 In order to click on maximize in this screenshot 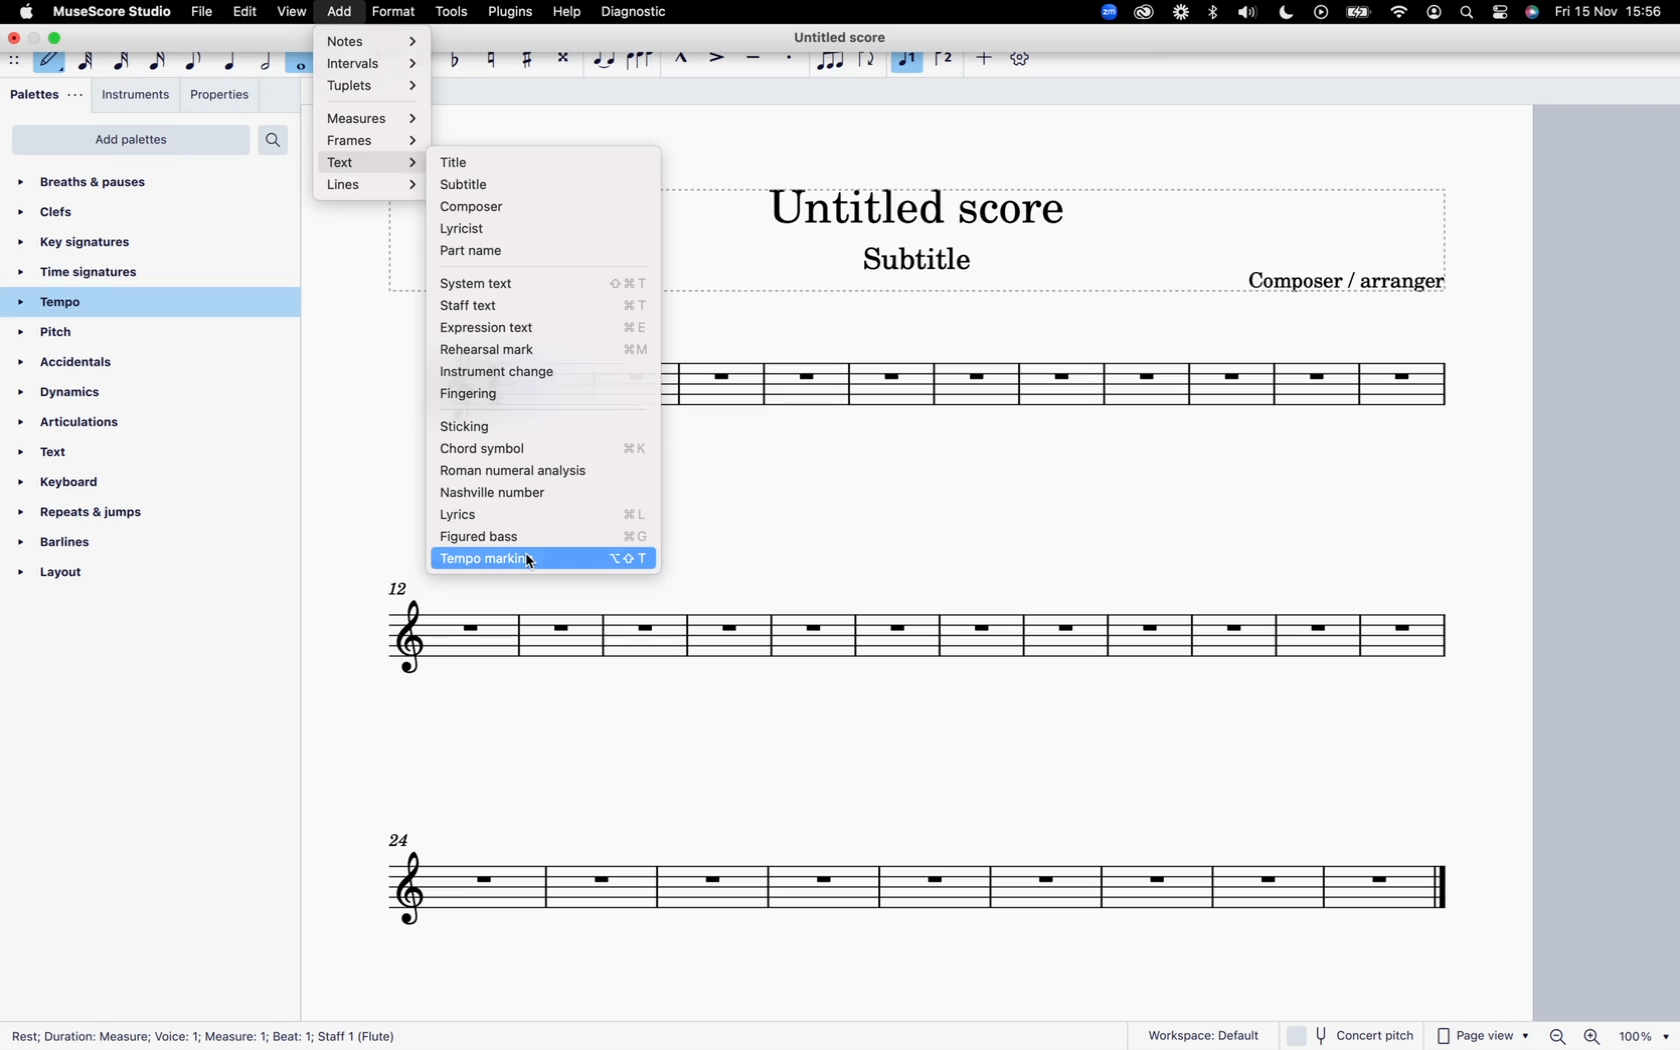, I will do `click(59, 38)`.